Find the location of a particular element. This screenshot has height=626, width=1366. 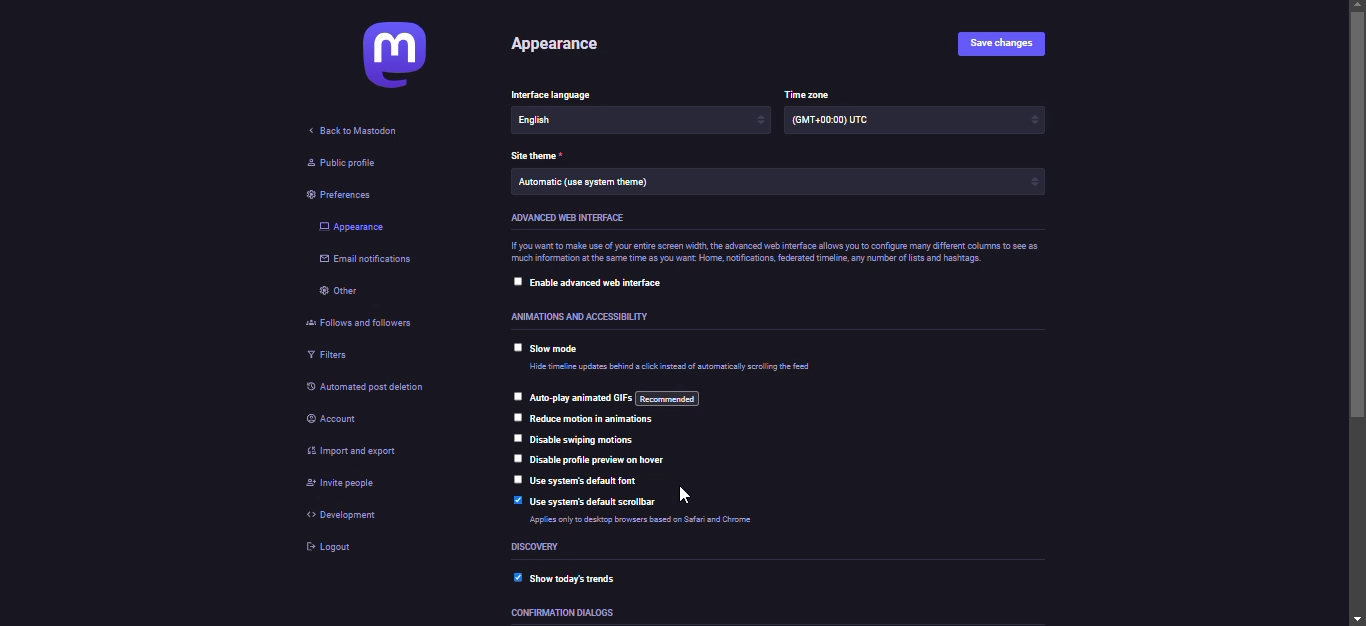

public profile is located at coordinates (341, 165).